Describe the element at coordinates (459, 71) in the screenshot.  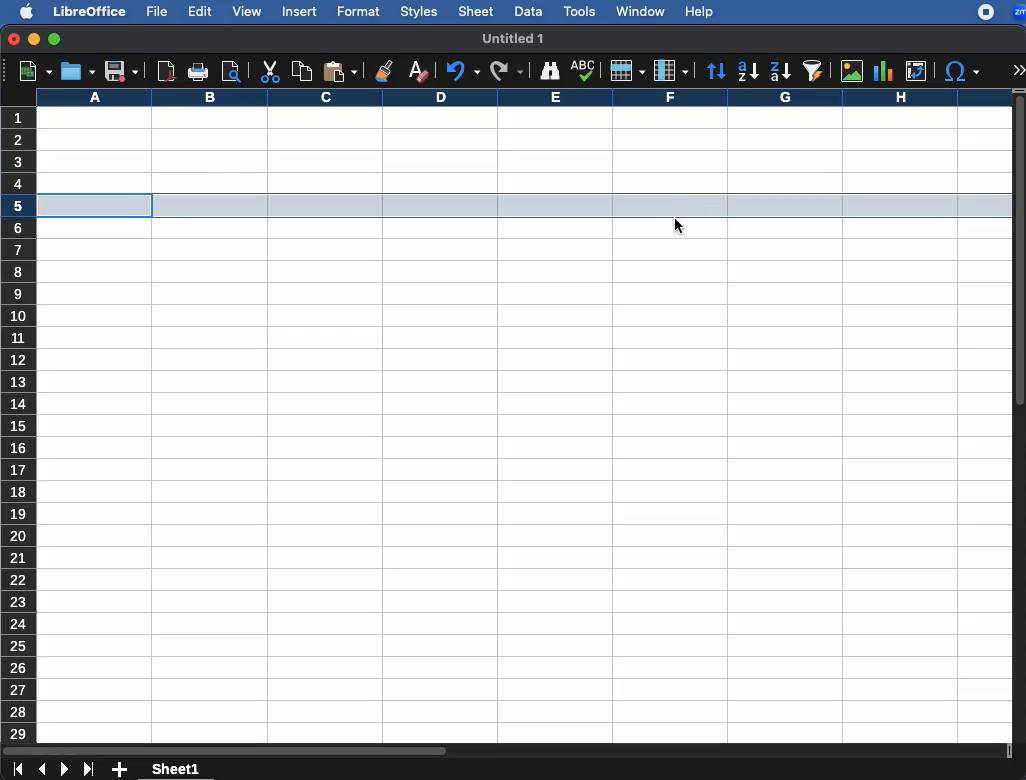
I see `redo` at that location.